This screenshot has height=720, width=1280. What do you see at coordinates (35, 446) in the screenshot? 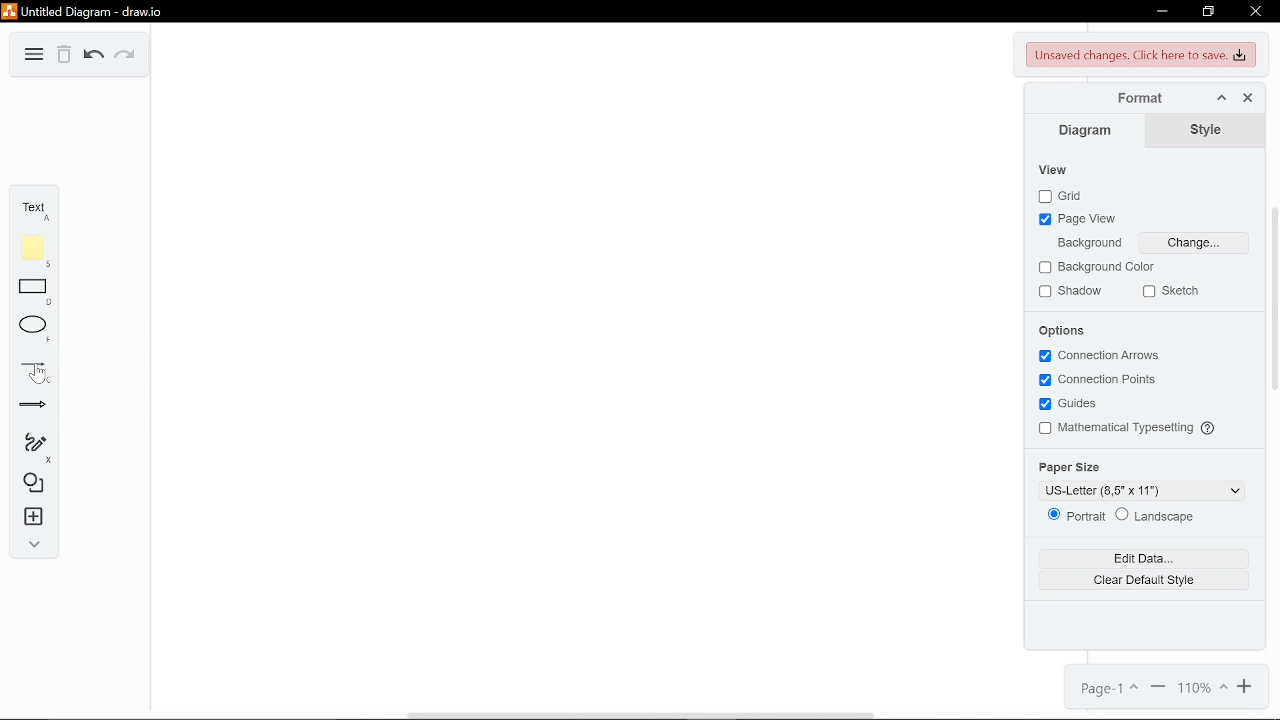
I see `Freehand` at bounding box center [35, 446].